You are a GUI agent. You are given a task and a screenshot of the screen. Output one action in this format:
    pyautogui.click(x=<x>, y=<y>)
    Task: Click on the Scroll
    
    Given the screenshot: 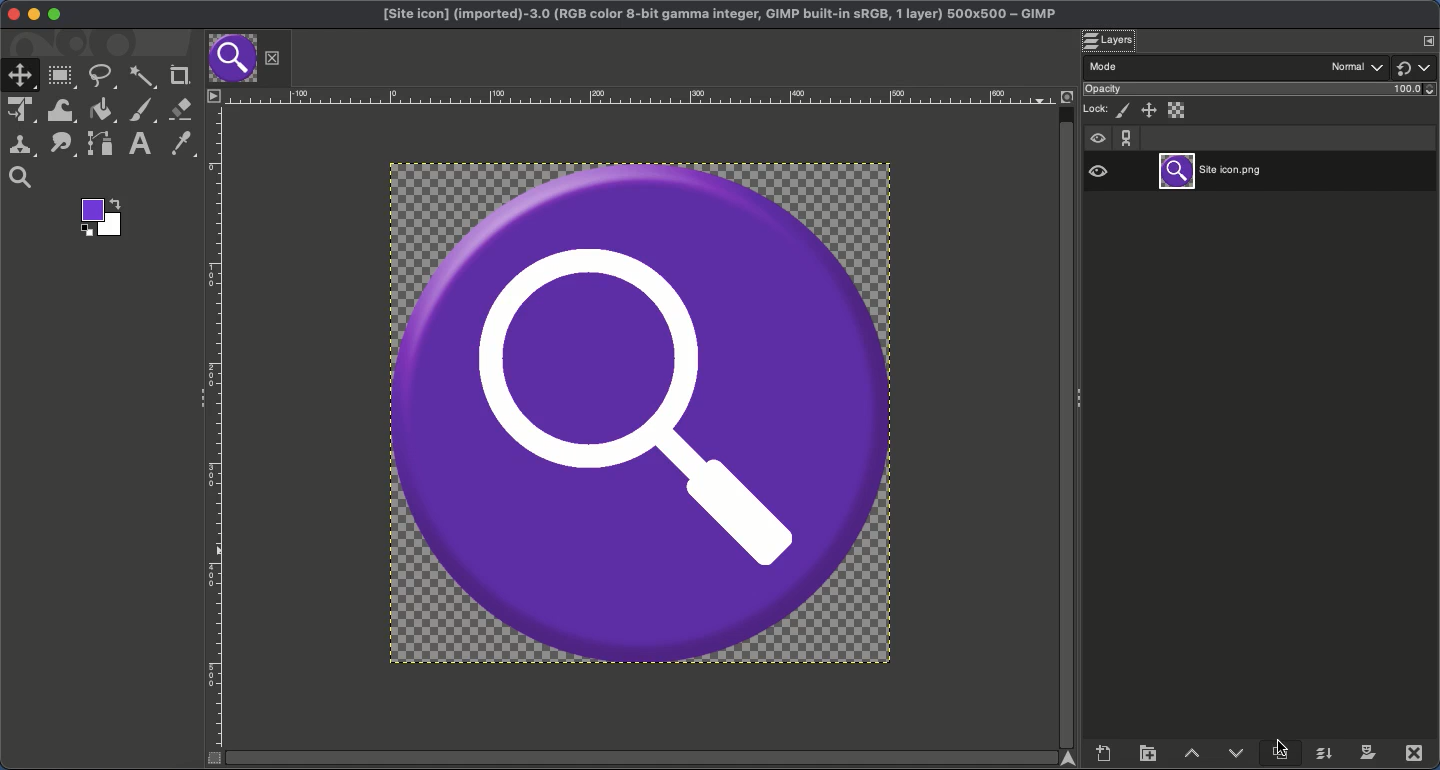 What is the action you would take?
    pyautogui.click(x=644, y=758)
    